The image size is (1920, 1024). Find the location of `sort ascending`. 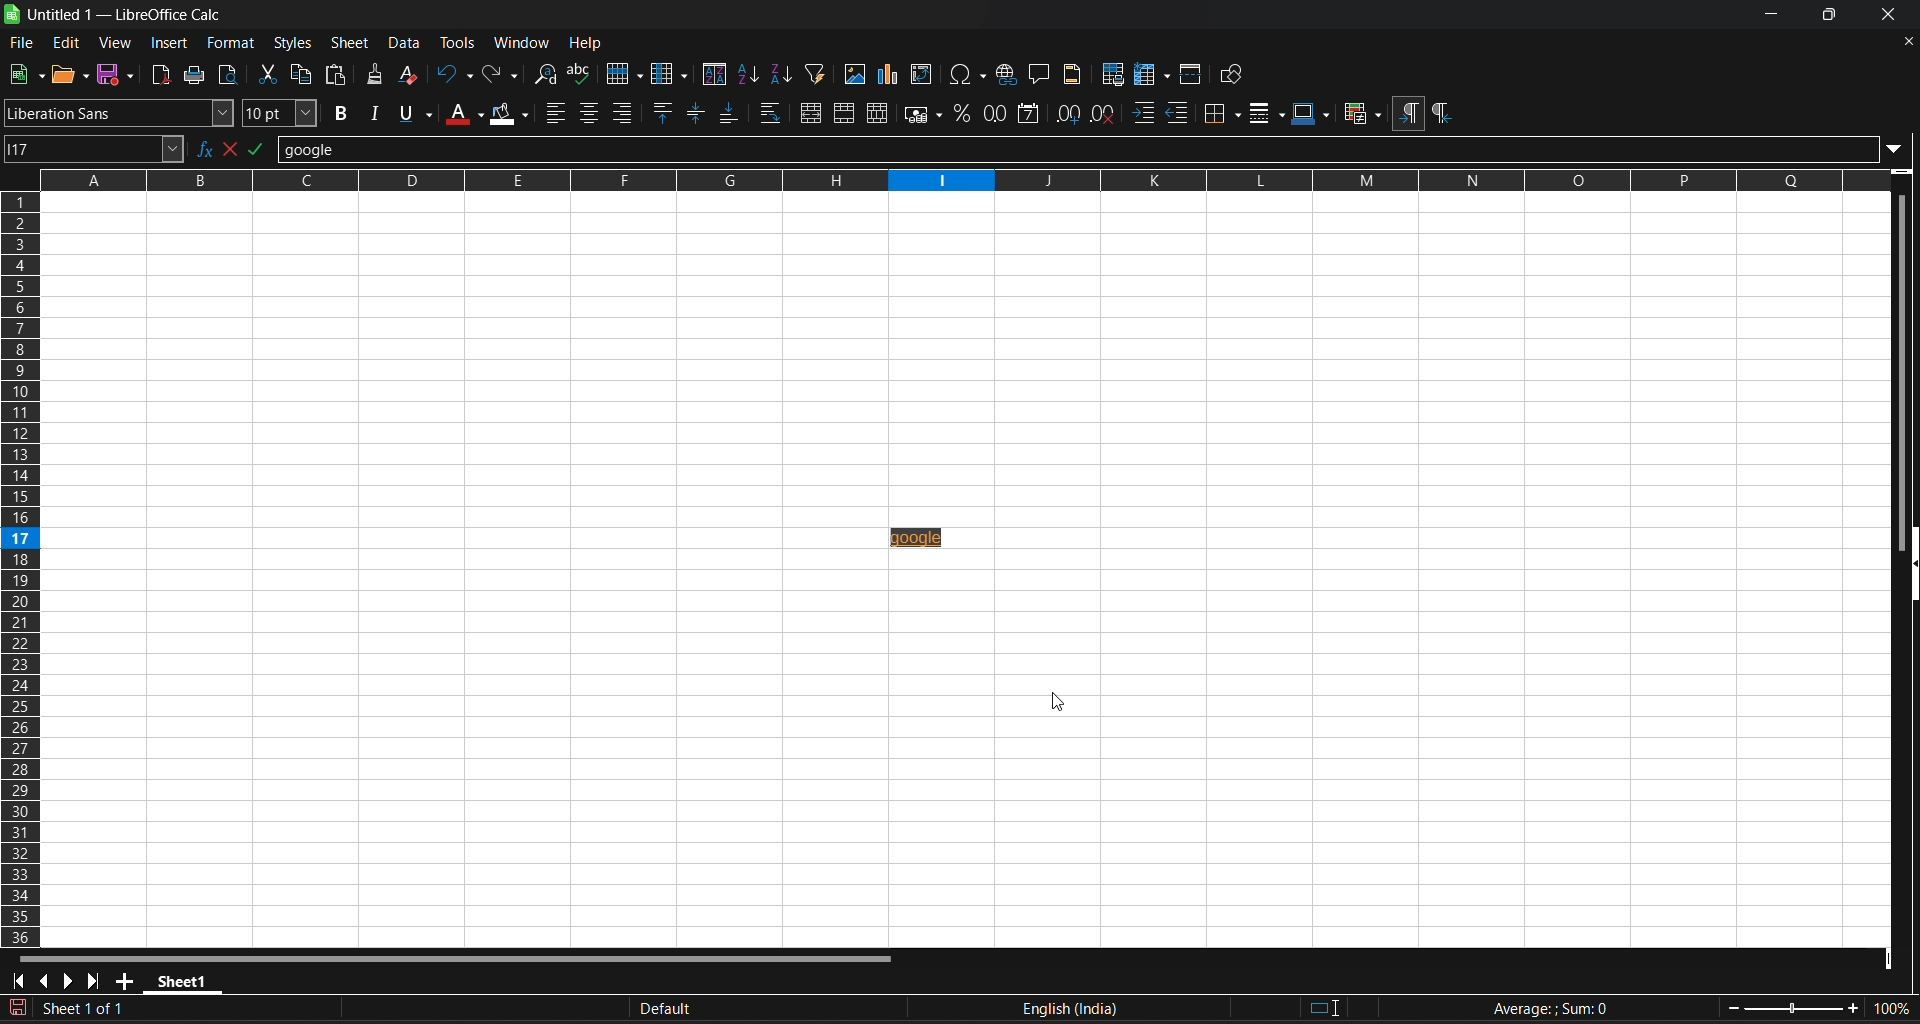

sort ascending is located at coordinates (750, 74).